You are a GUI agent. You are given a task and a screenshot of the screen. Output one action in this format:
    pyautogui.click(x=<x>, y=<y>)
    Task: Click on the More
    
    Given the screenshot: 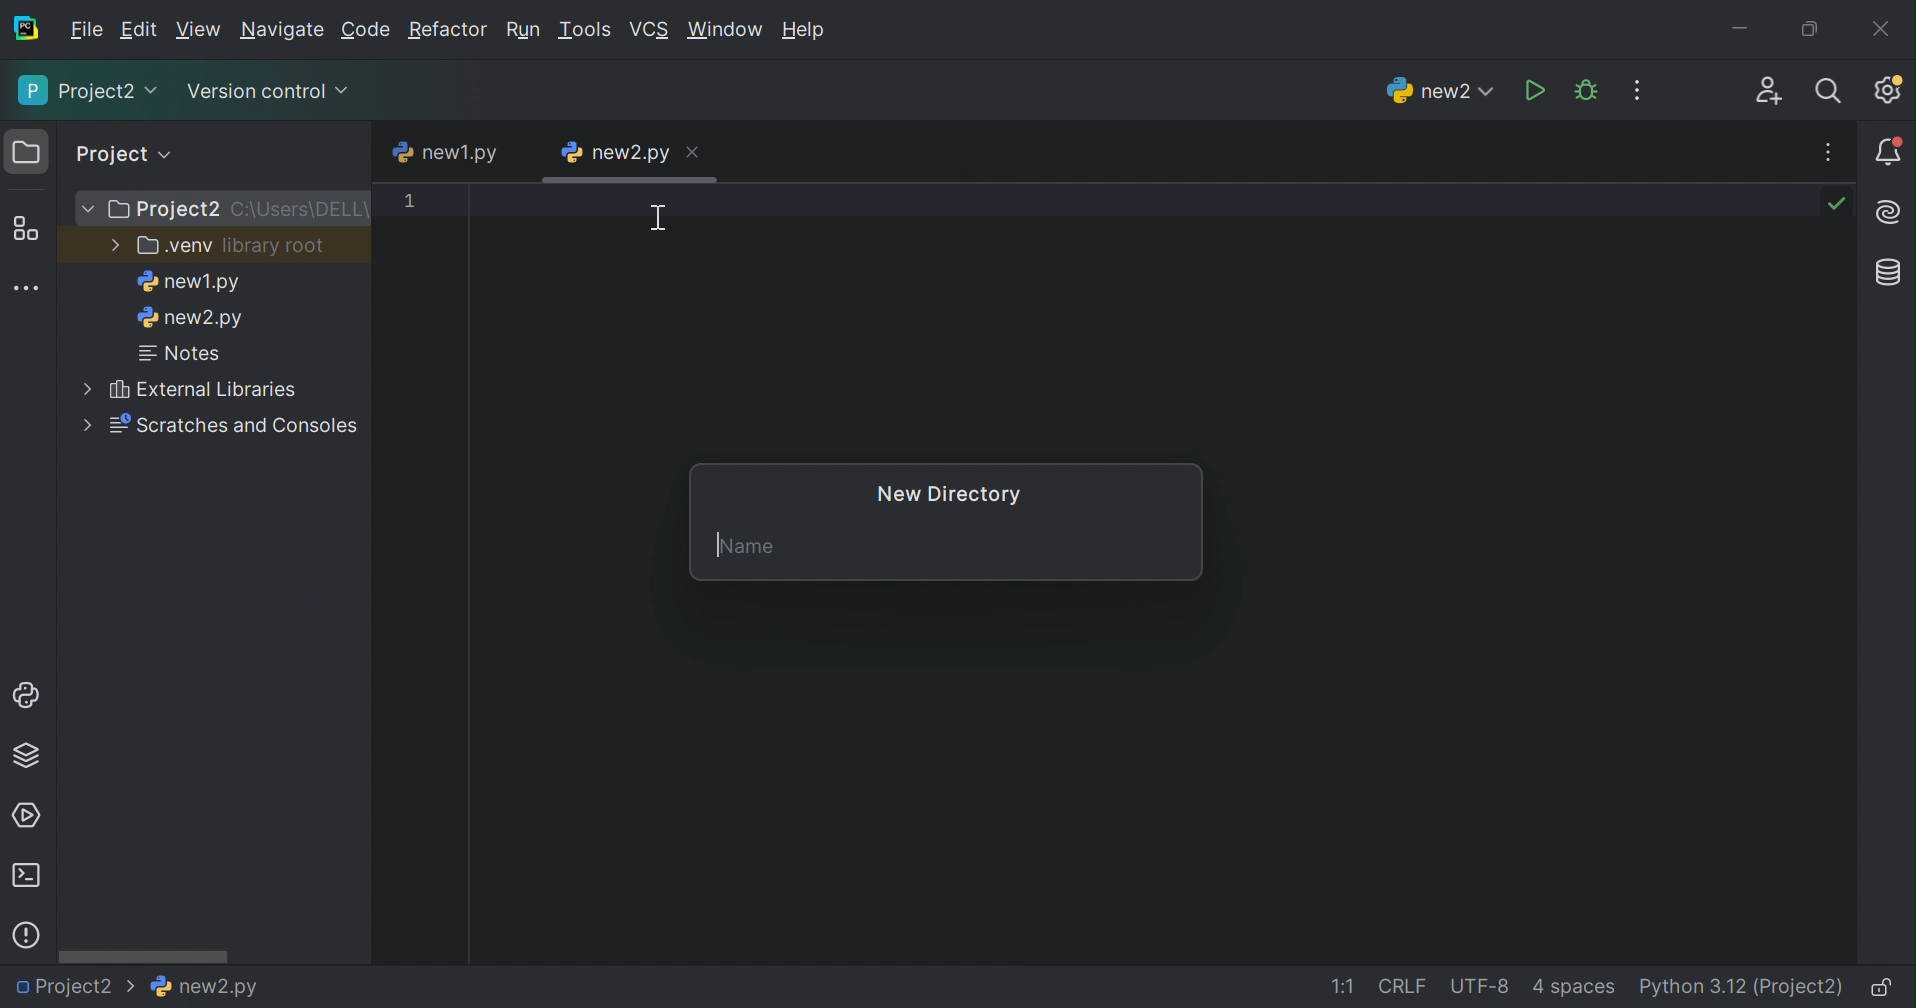 What is the action you would take?
    pyautogui.click(x=88, y=424)
    